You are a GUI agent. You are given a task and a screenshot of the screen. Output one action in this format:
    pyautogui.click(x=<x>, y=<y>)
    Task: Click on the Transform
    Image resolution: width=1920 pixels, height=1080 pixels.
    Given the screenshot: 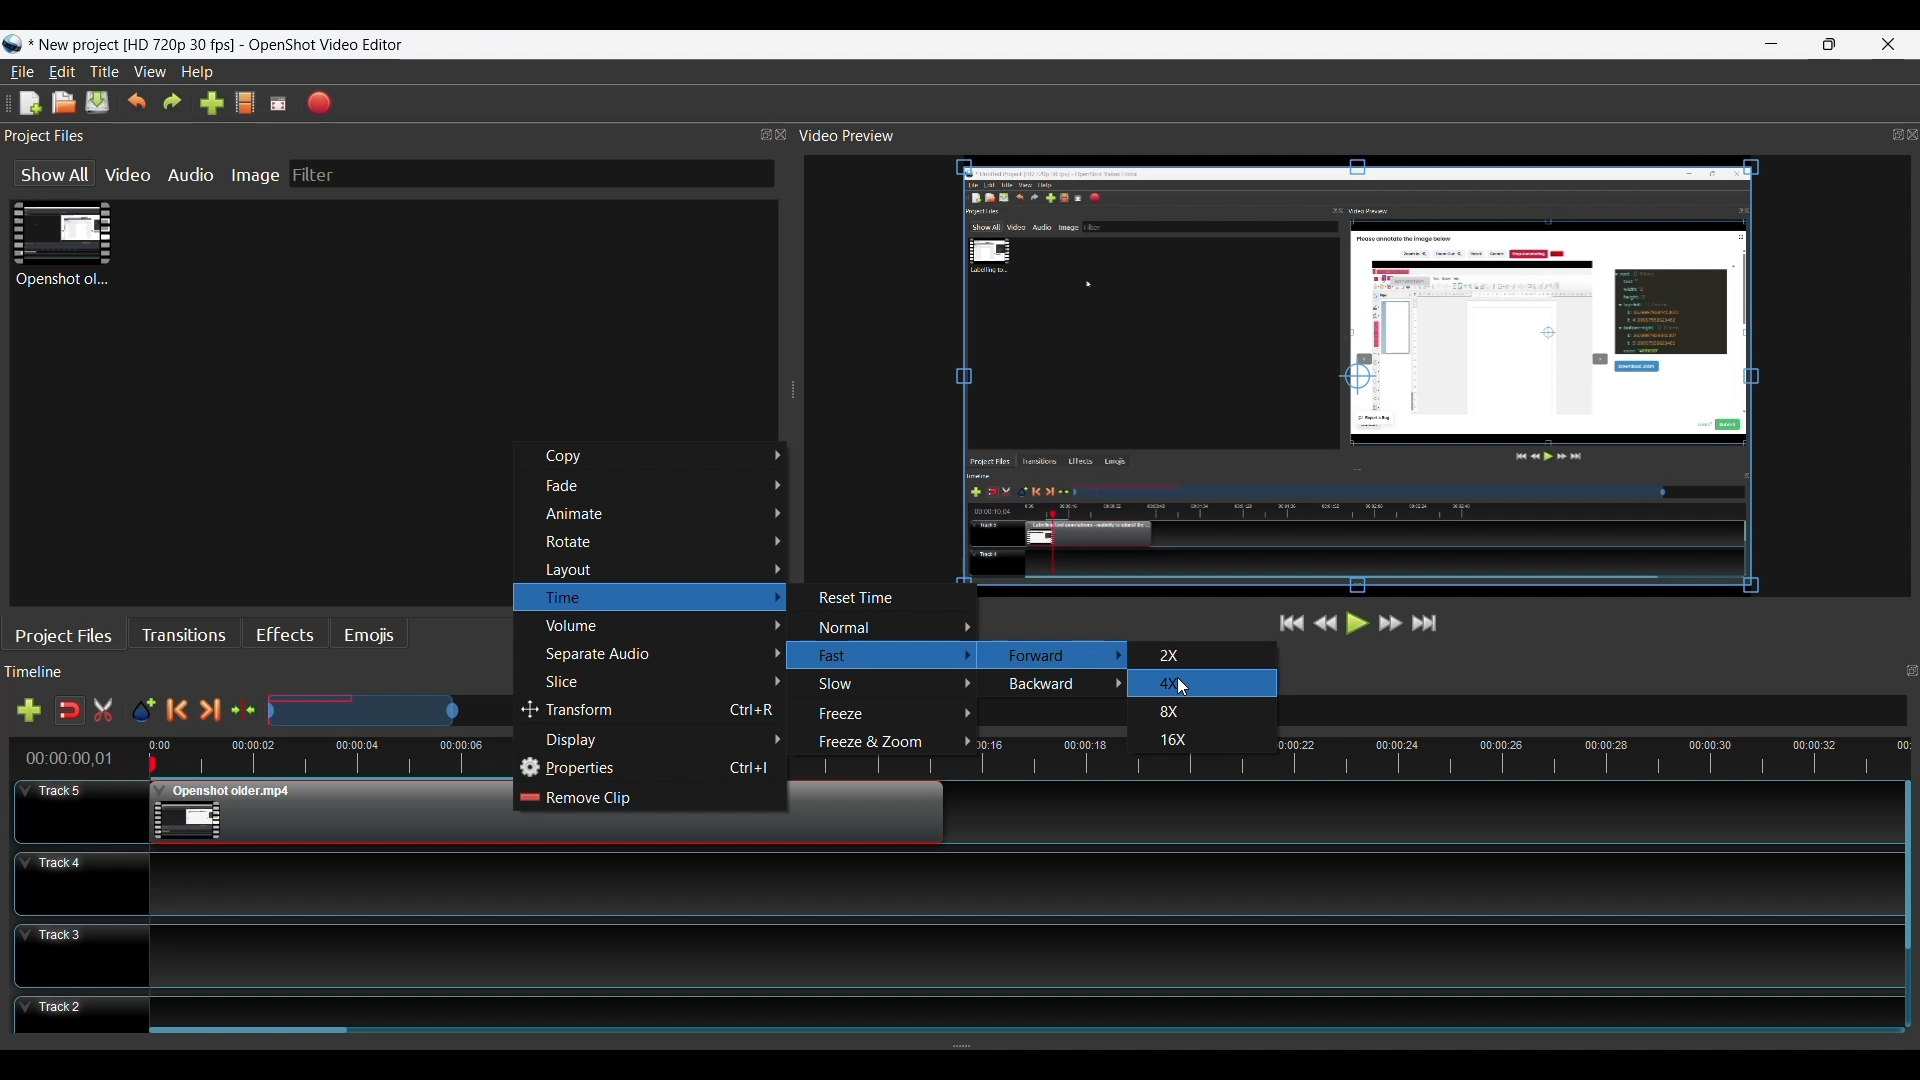 What is the action you would take?
    pyautogui.click(x=652, y=712)
    